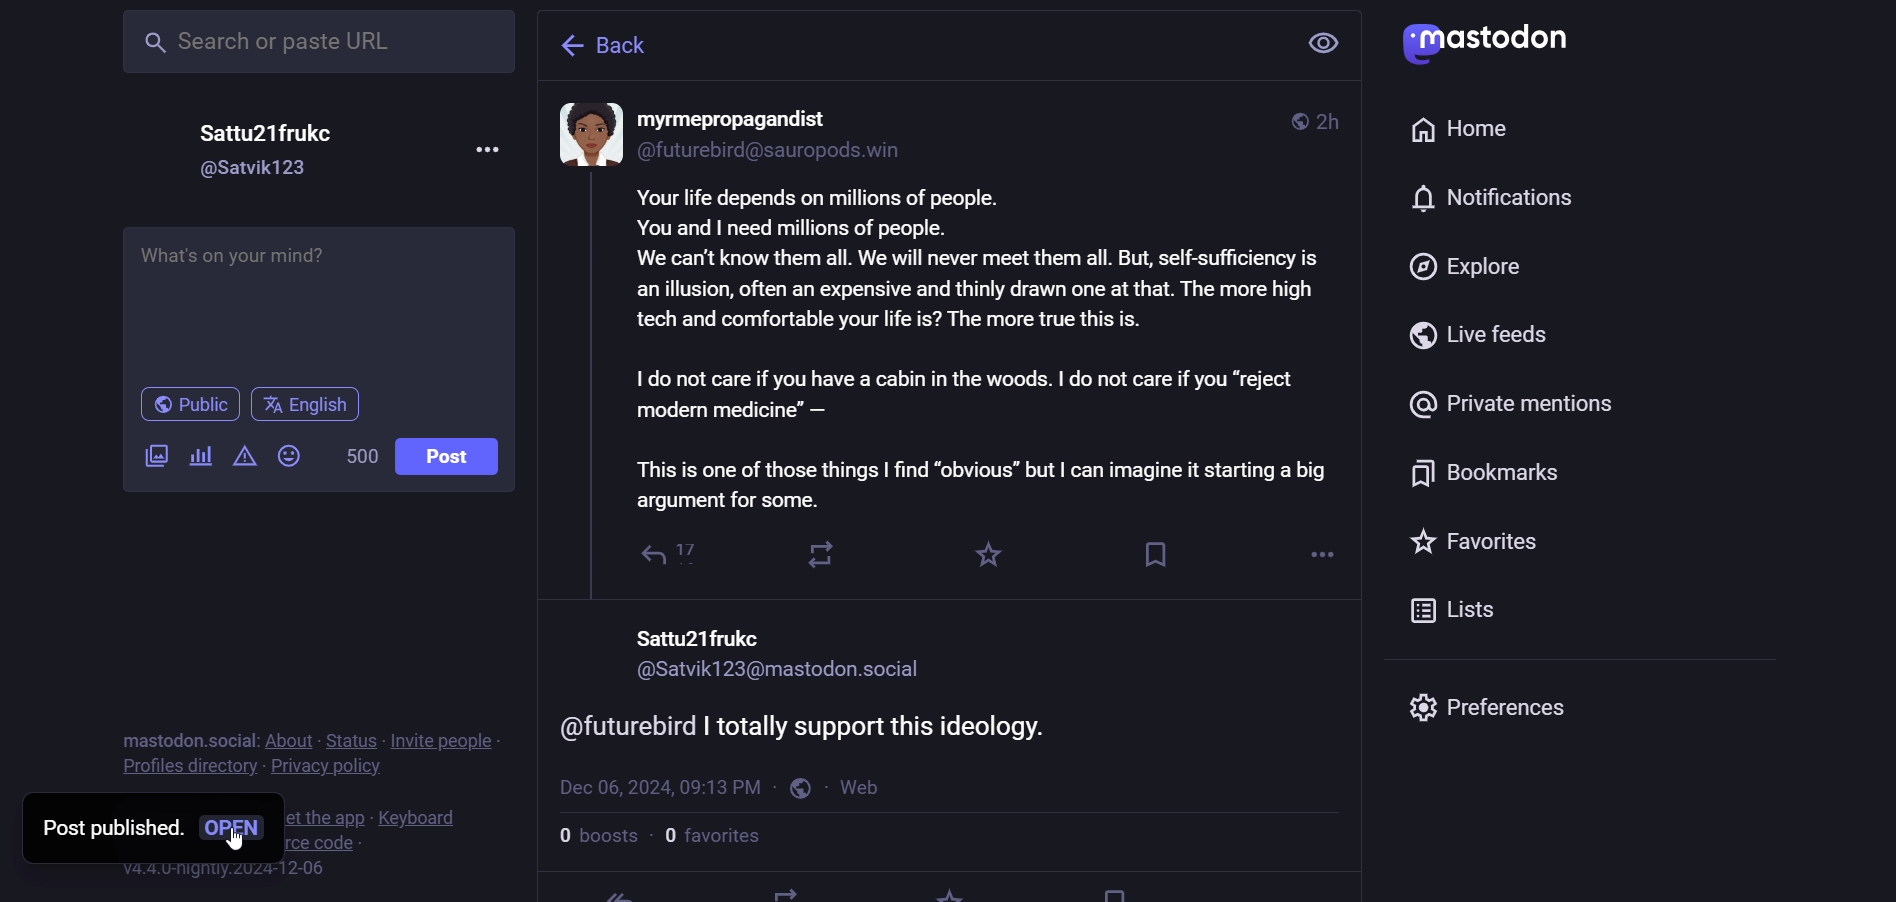  I want to click on get the app, so click(322, 817).